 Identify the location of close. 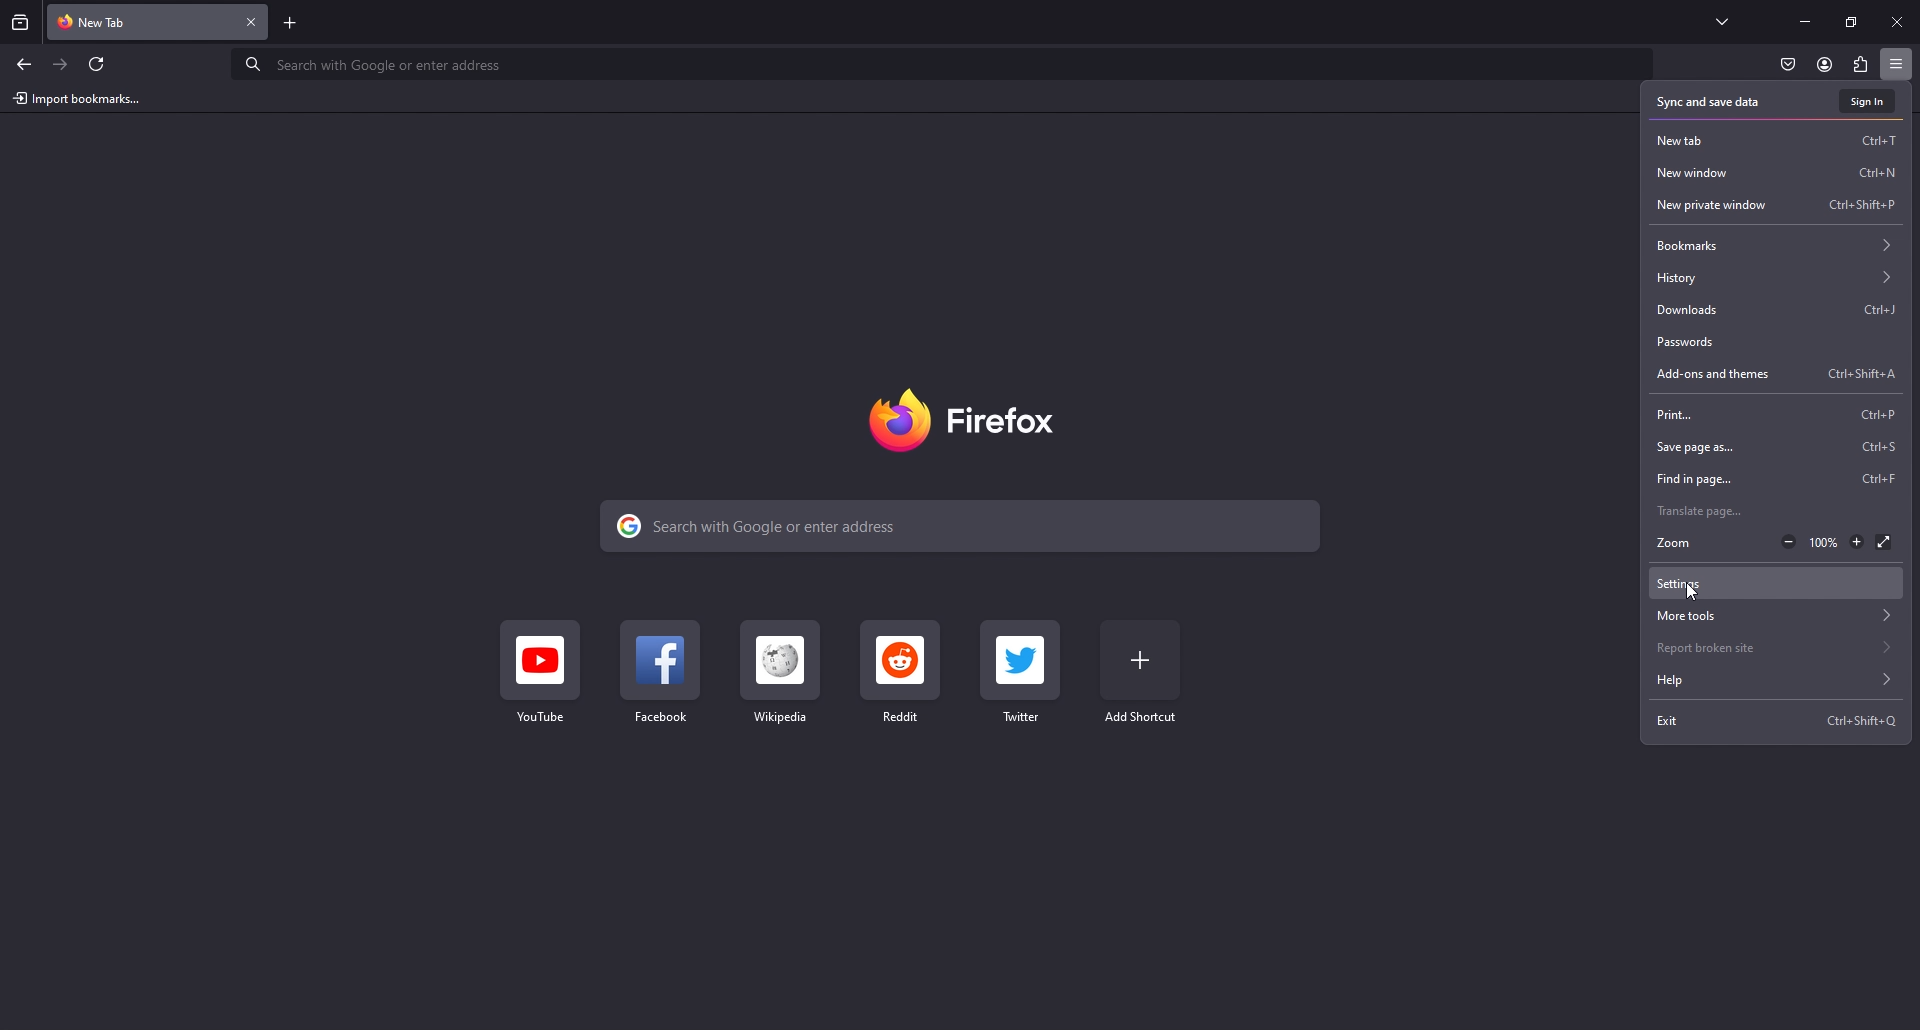
(1899, 20).